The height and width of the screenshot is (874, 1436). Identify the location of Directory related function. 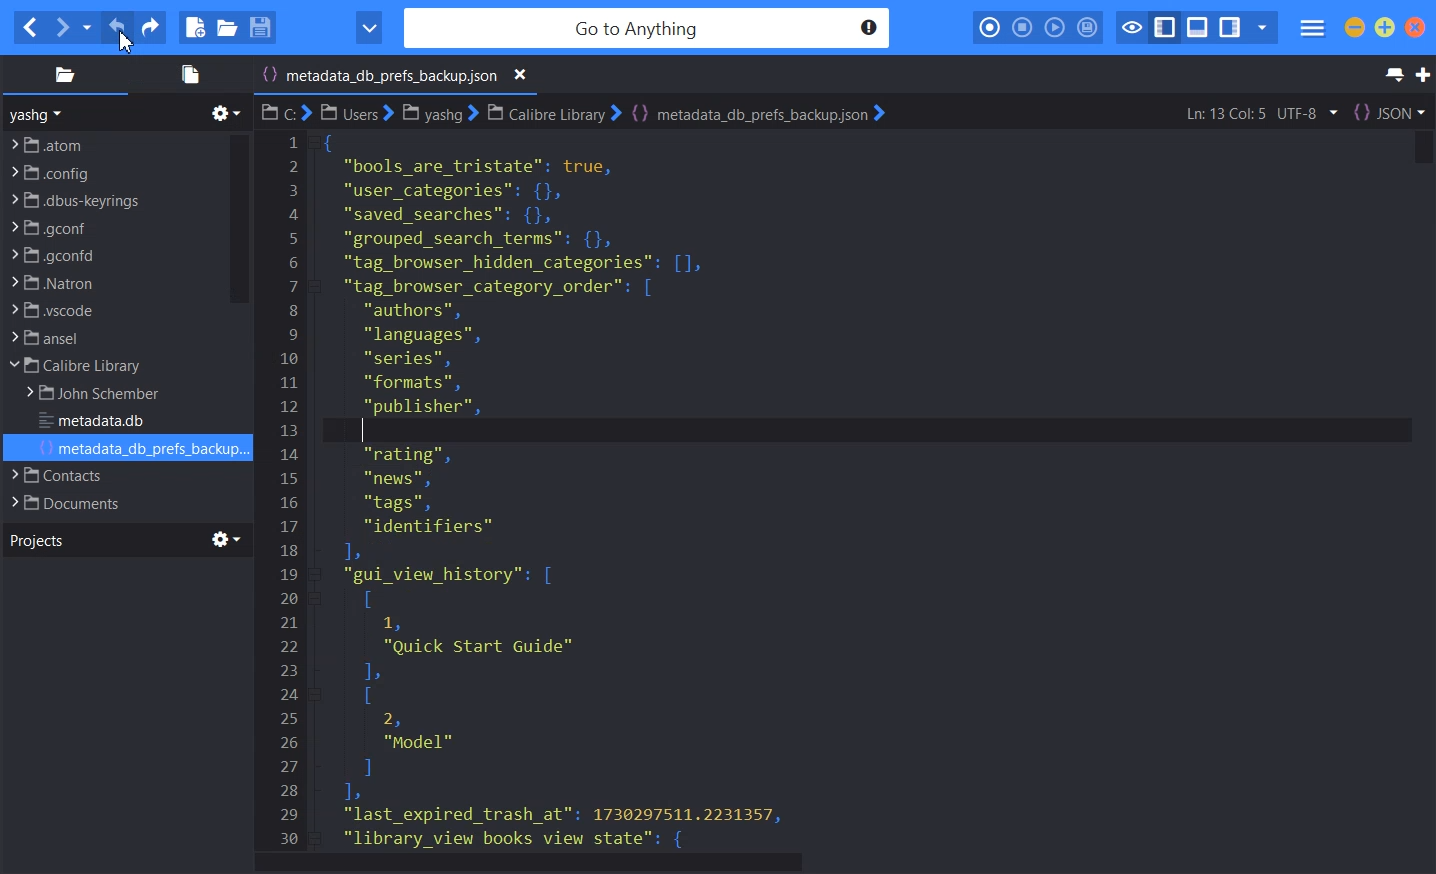
(226, 113).